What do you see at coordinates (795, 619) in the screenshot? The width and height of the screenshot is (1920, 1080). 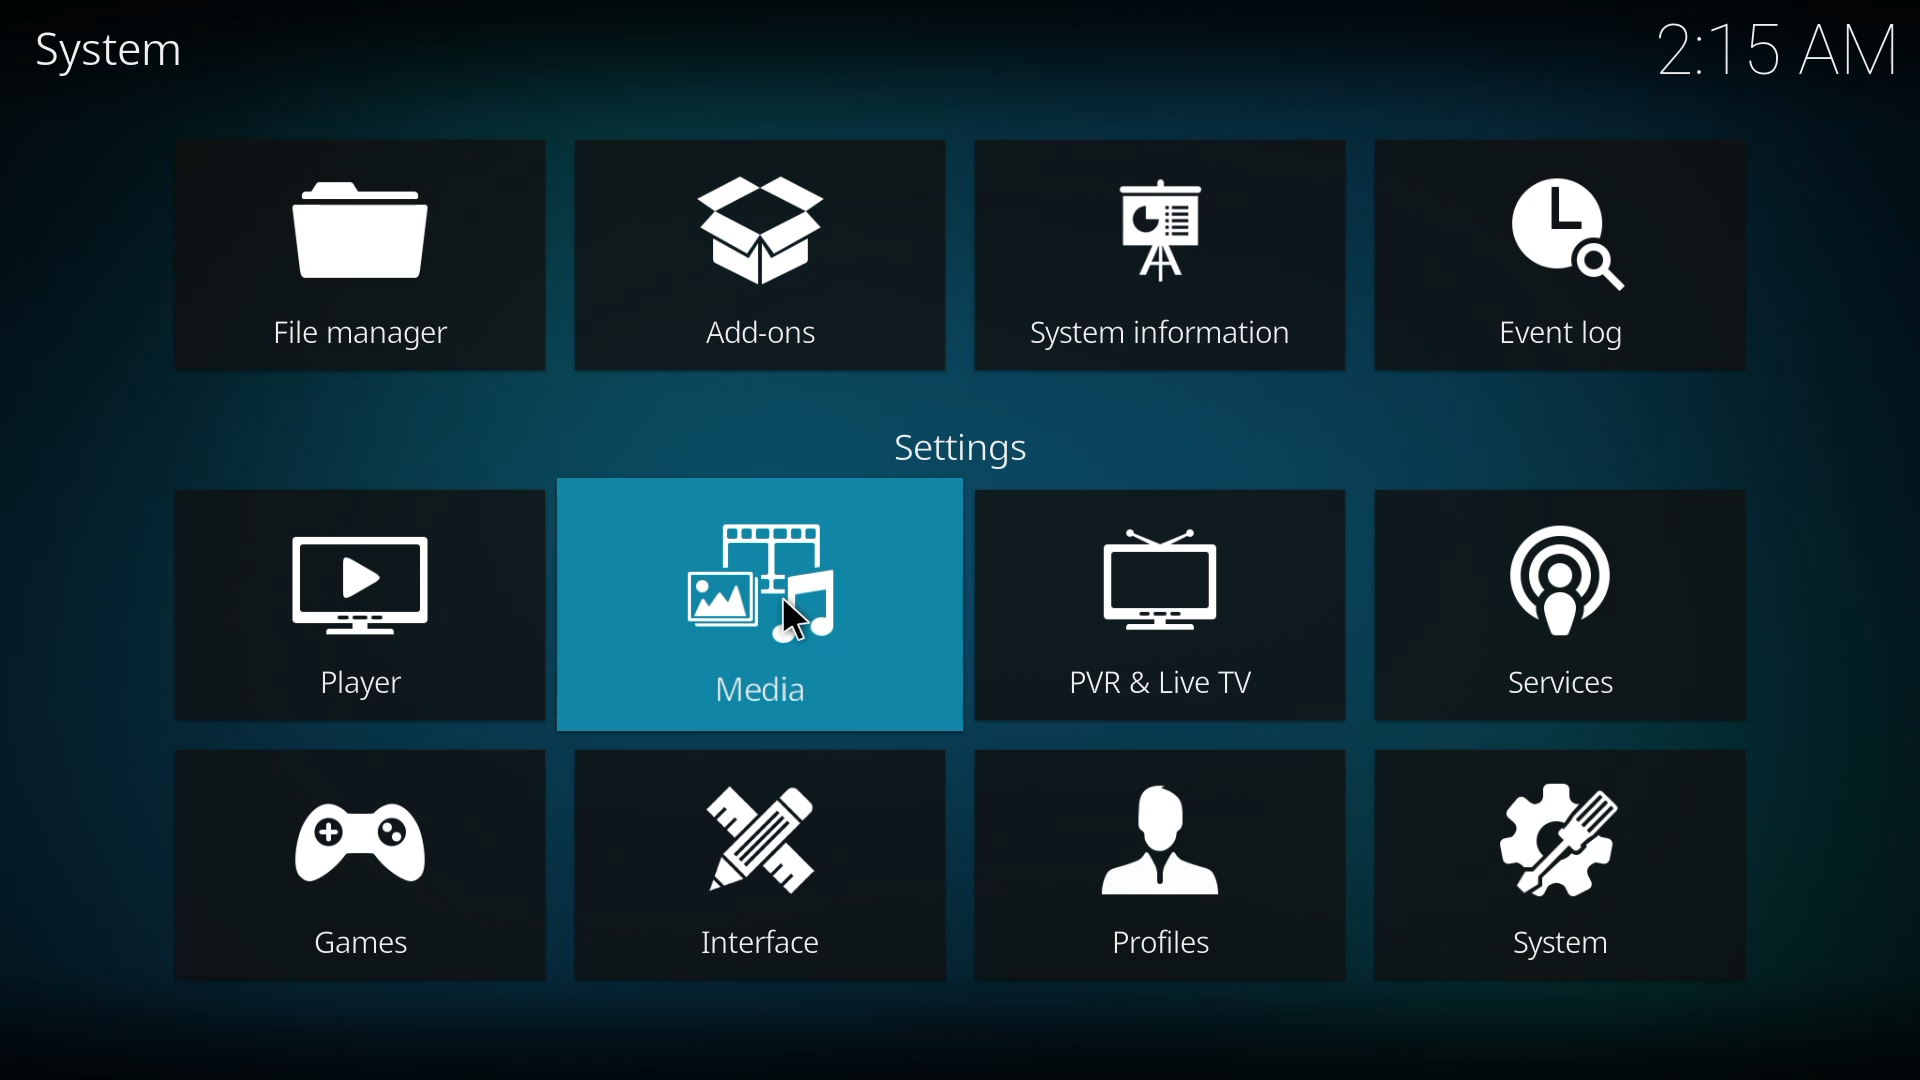 I see `cursor` at bounding box center [795, 619].